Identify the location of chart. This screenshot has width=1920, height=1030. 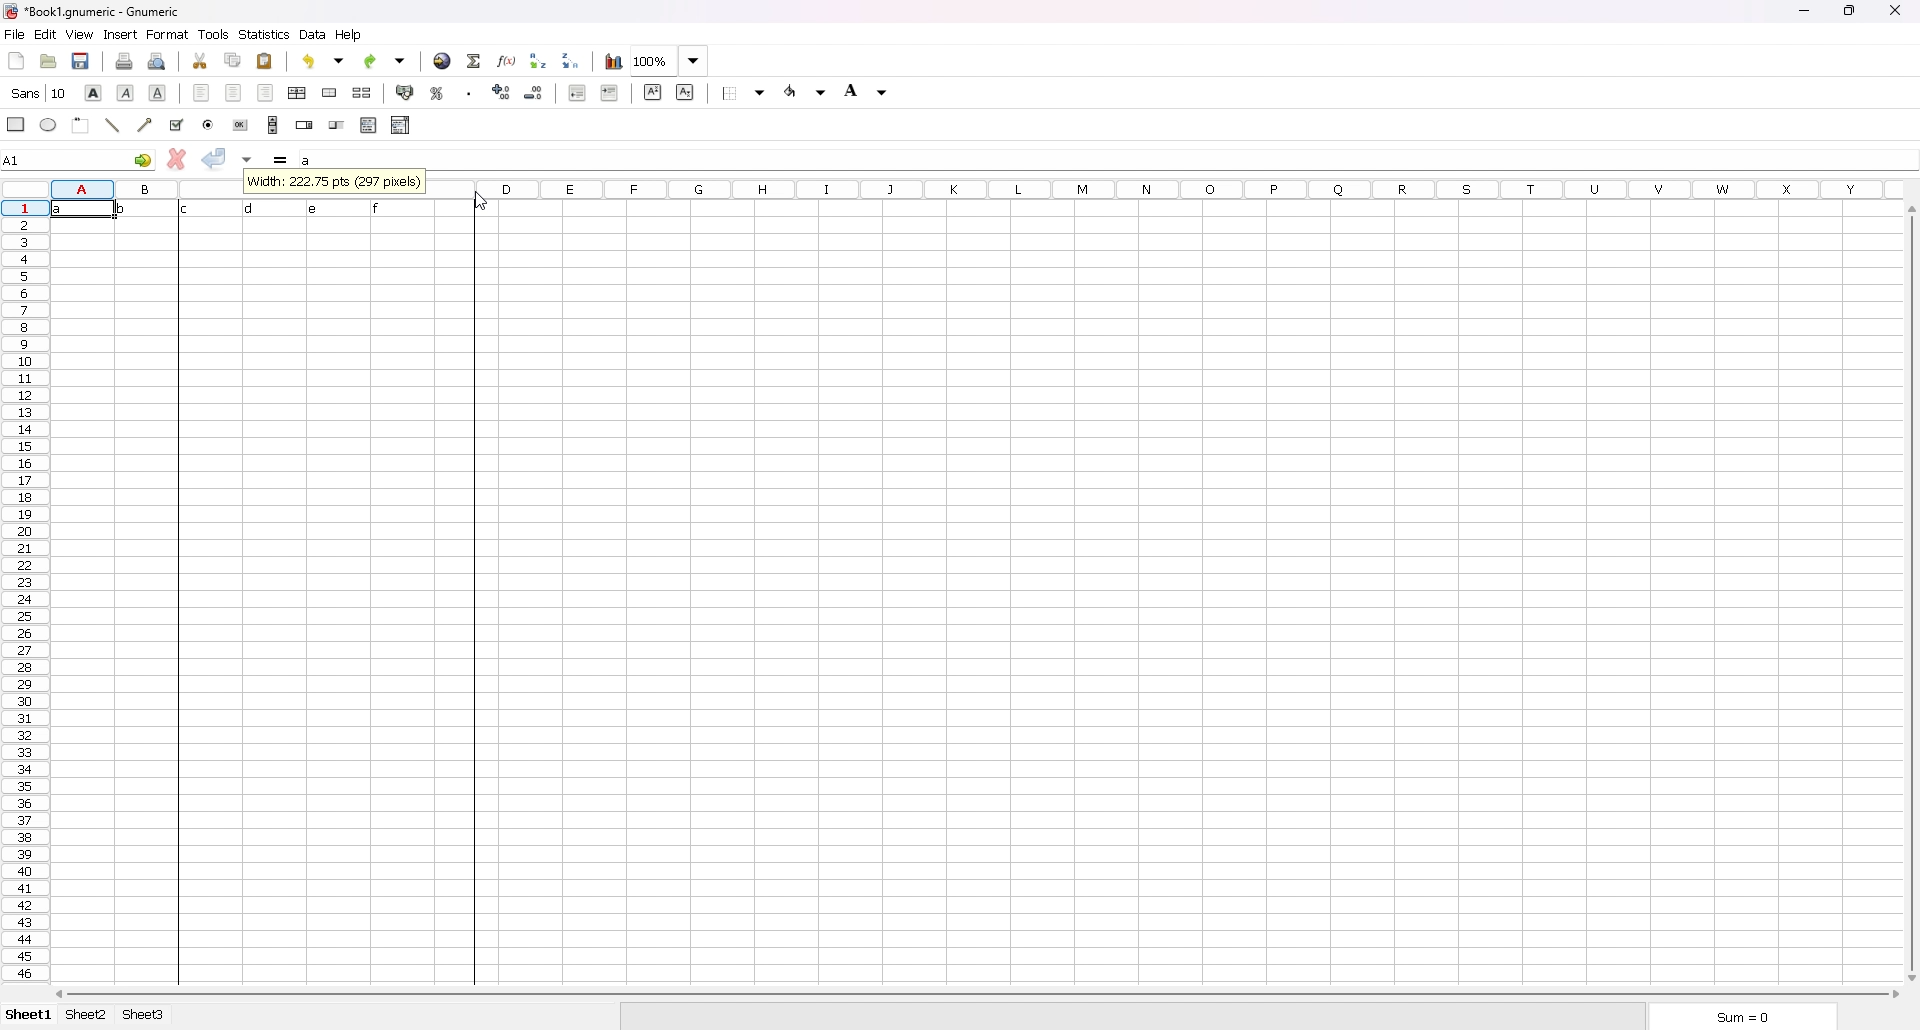
(612, 61).